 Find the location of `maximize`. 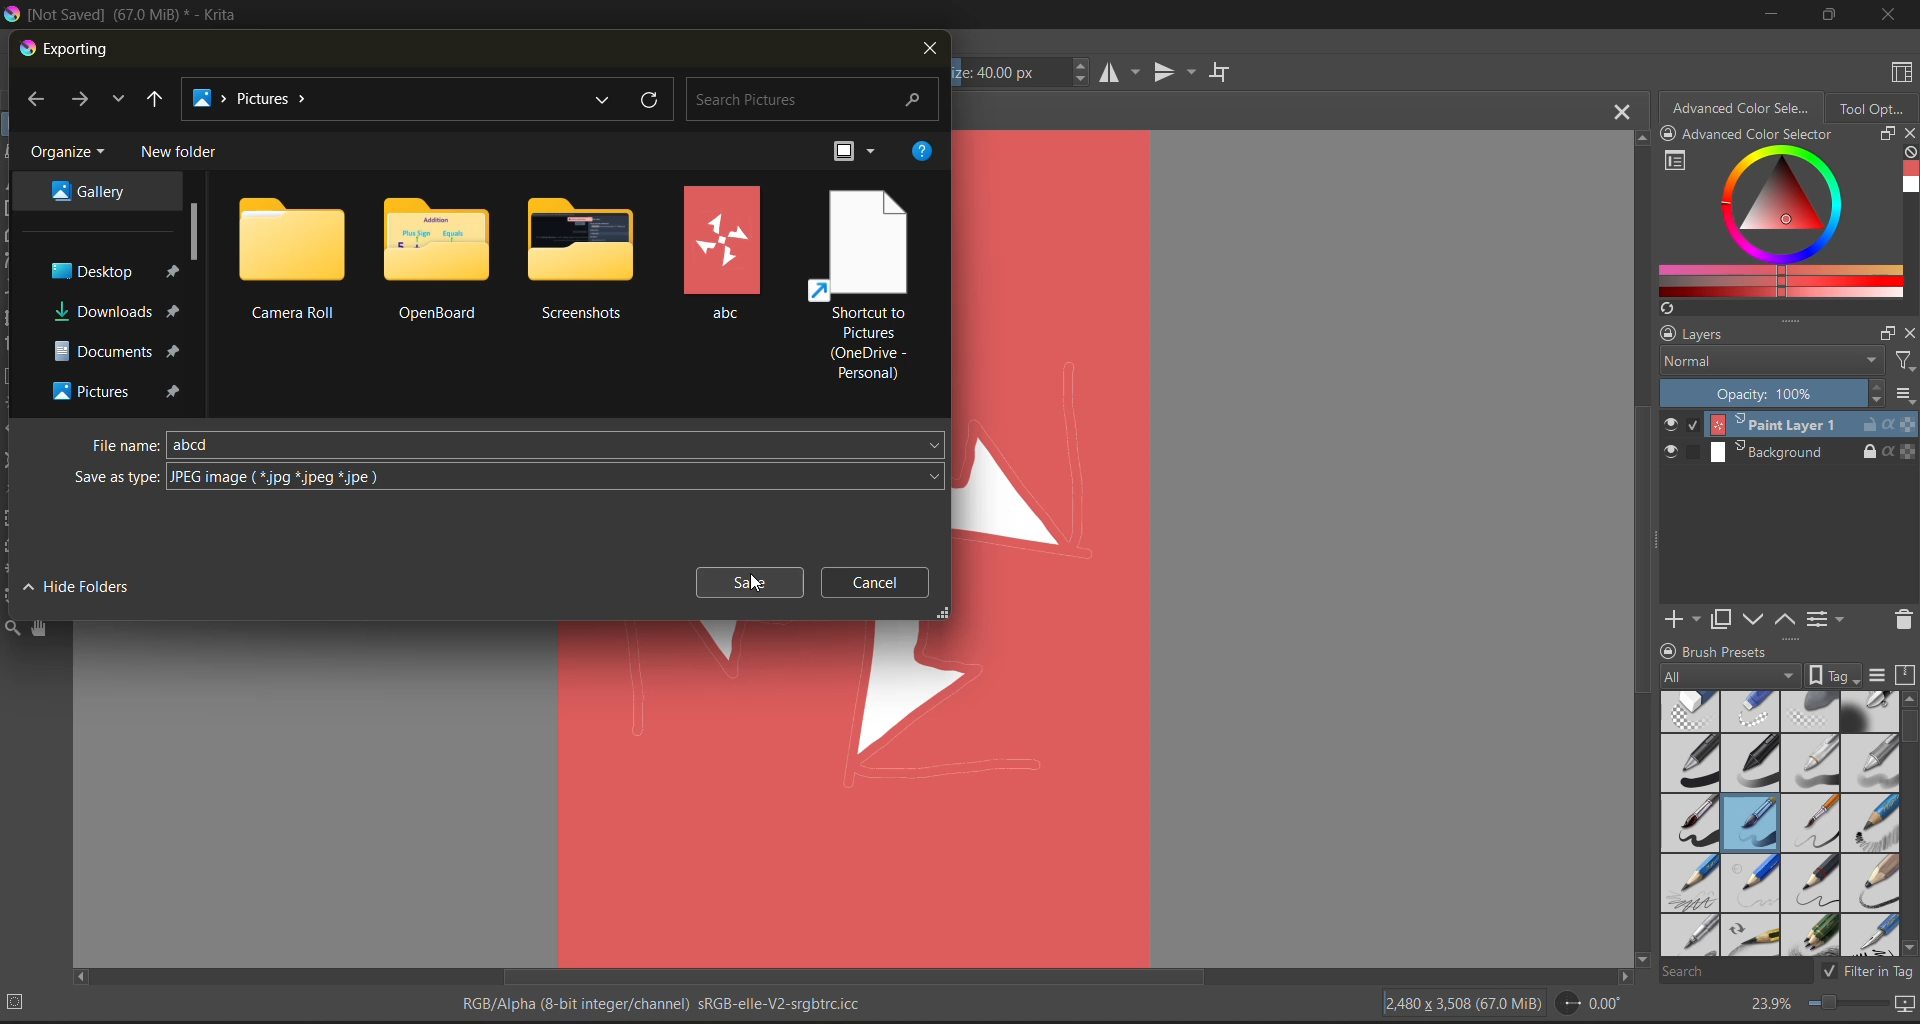

maximize is located at coordinates (1828, 13).